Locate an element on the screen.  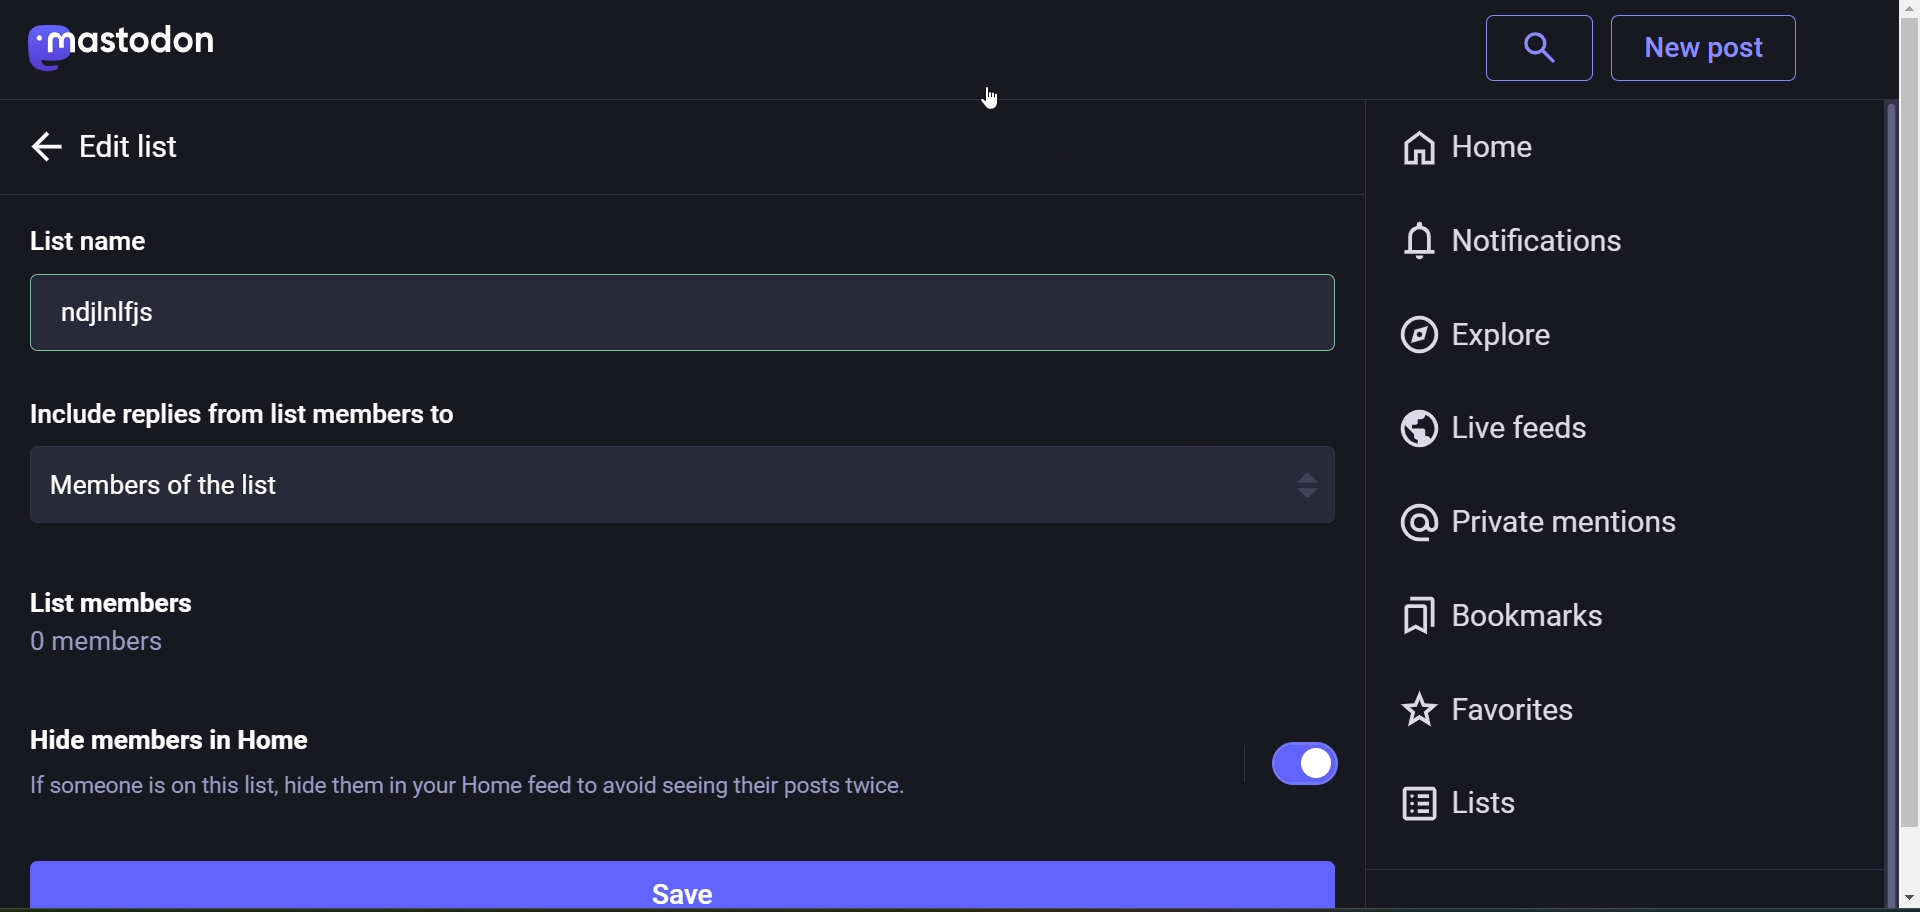
ndjinlfjs is located at coordinates (679, 313).